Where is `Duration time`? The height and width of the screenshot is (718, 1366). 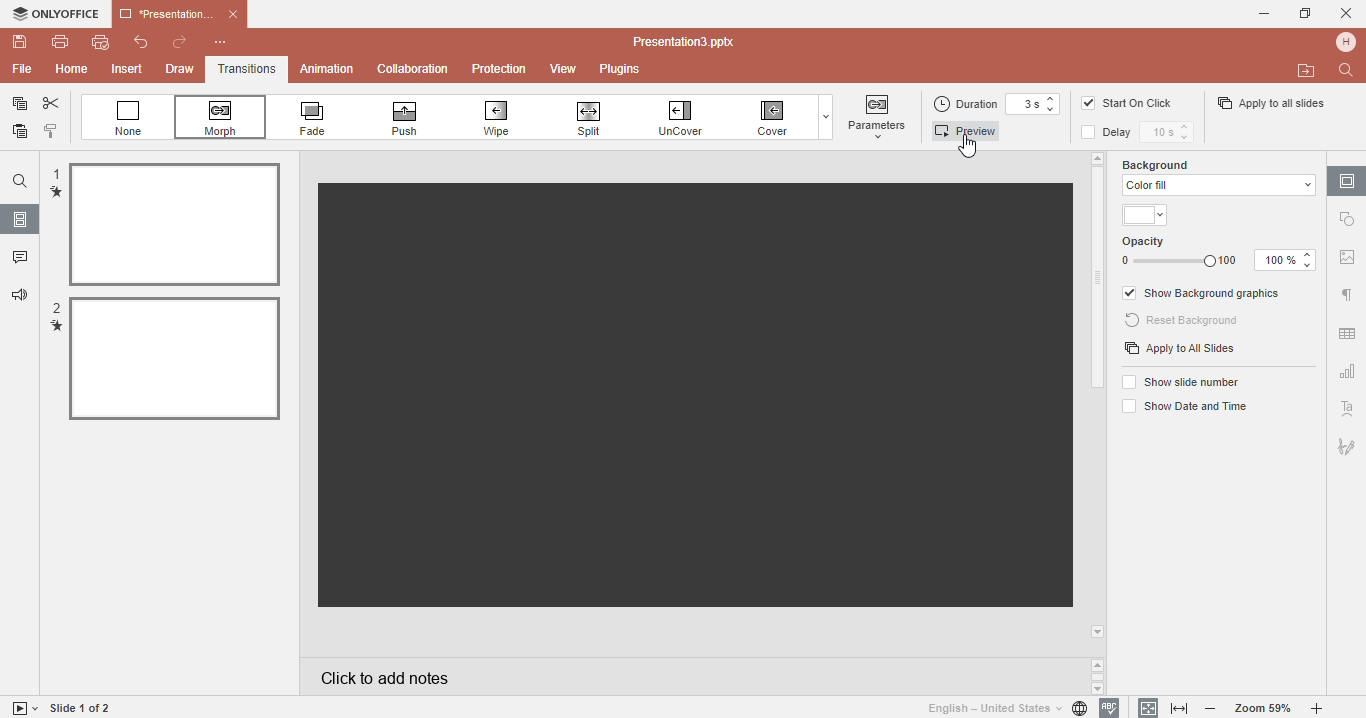
Duration time is located at coordinates (1039, 105).